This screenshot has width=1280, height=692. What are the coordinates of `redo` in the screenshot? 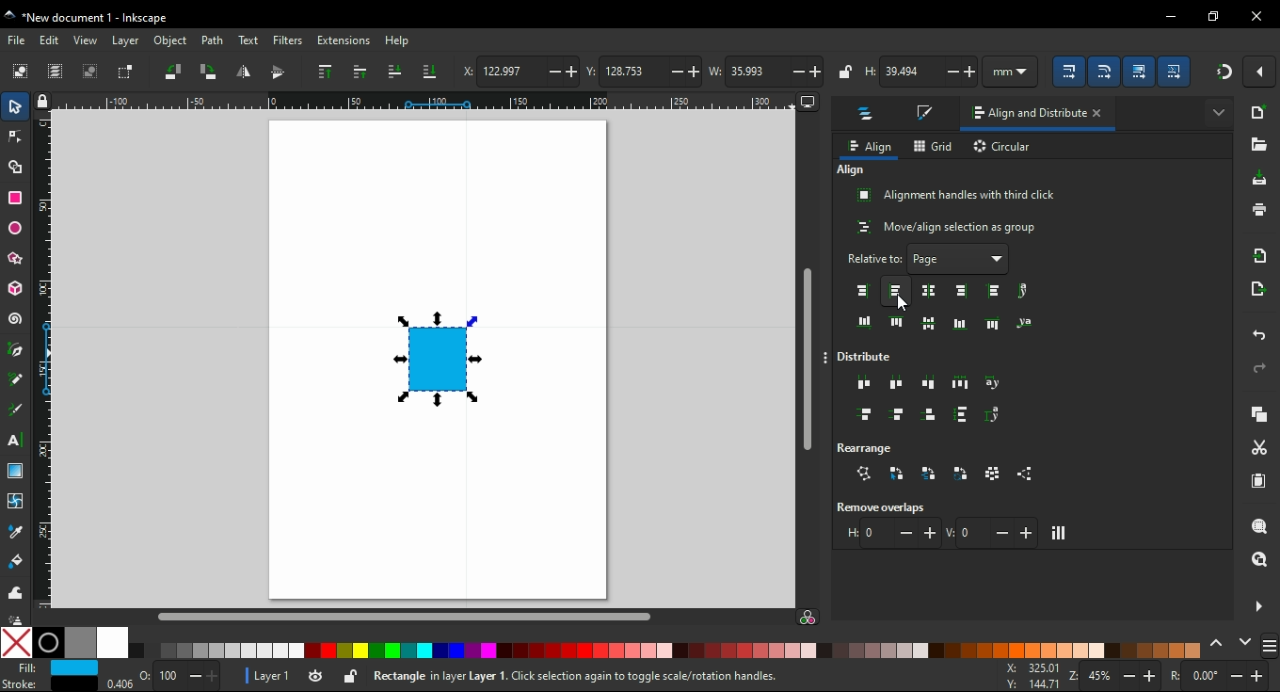 It's located at (1258, 368).